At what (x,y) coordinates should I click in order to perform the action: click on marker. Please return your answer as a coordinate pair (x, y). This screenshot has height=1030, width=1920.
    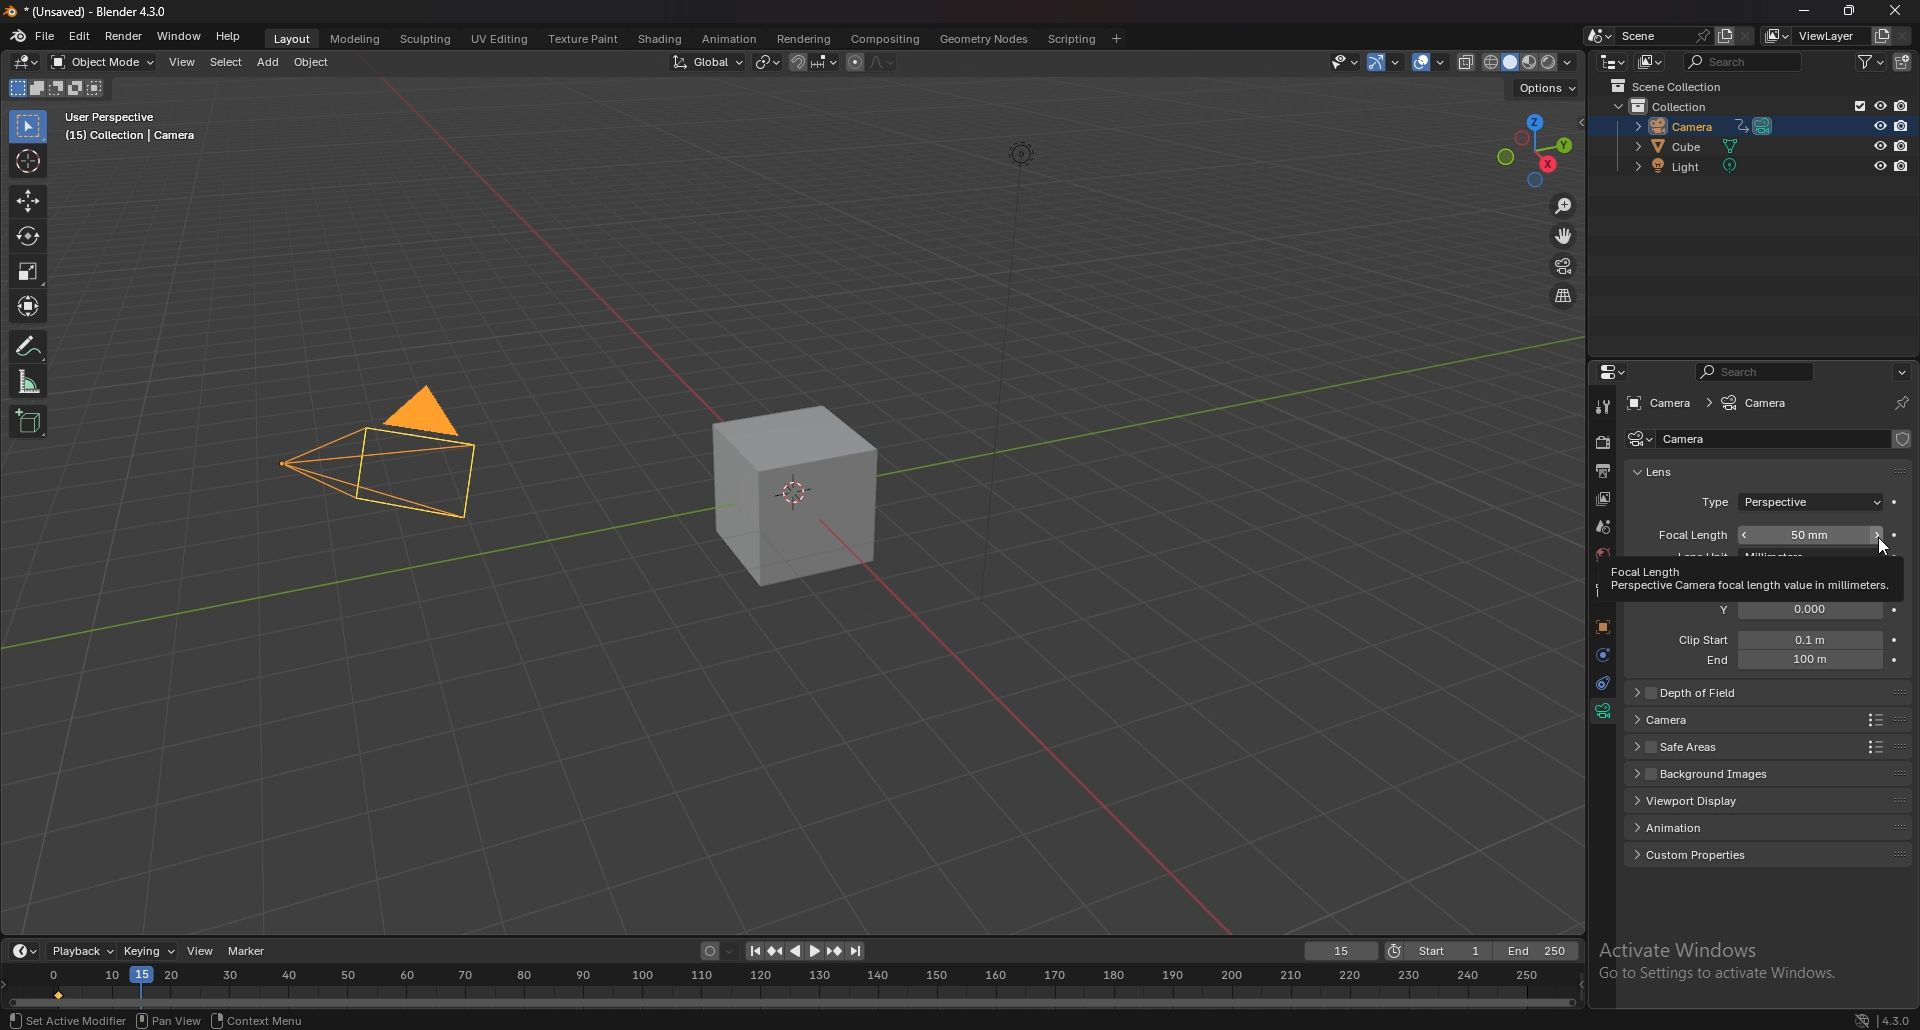
    Looking at the image, I should click on (249, 951).